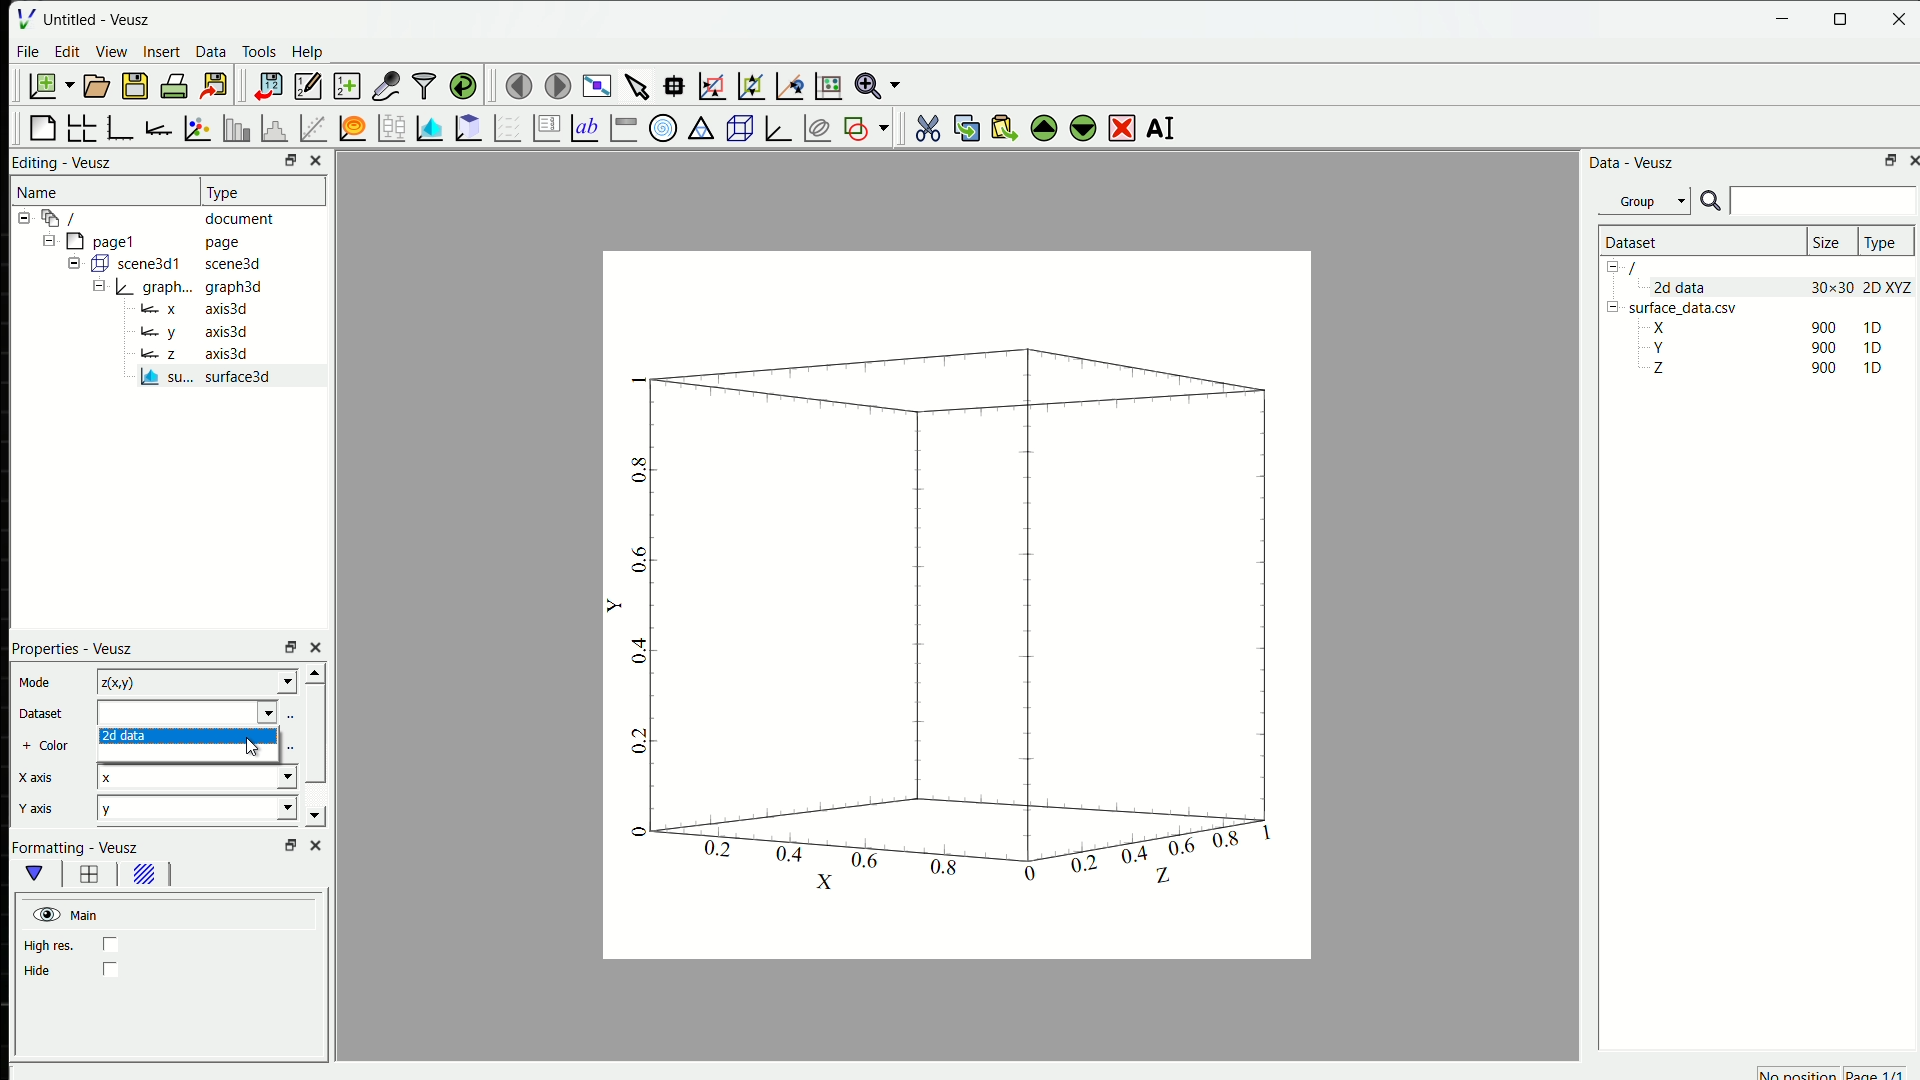  I want to click on Dataset, so click(42, 715).